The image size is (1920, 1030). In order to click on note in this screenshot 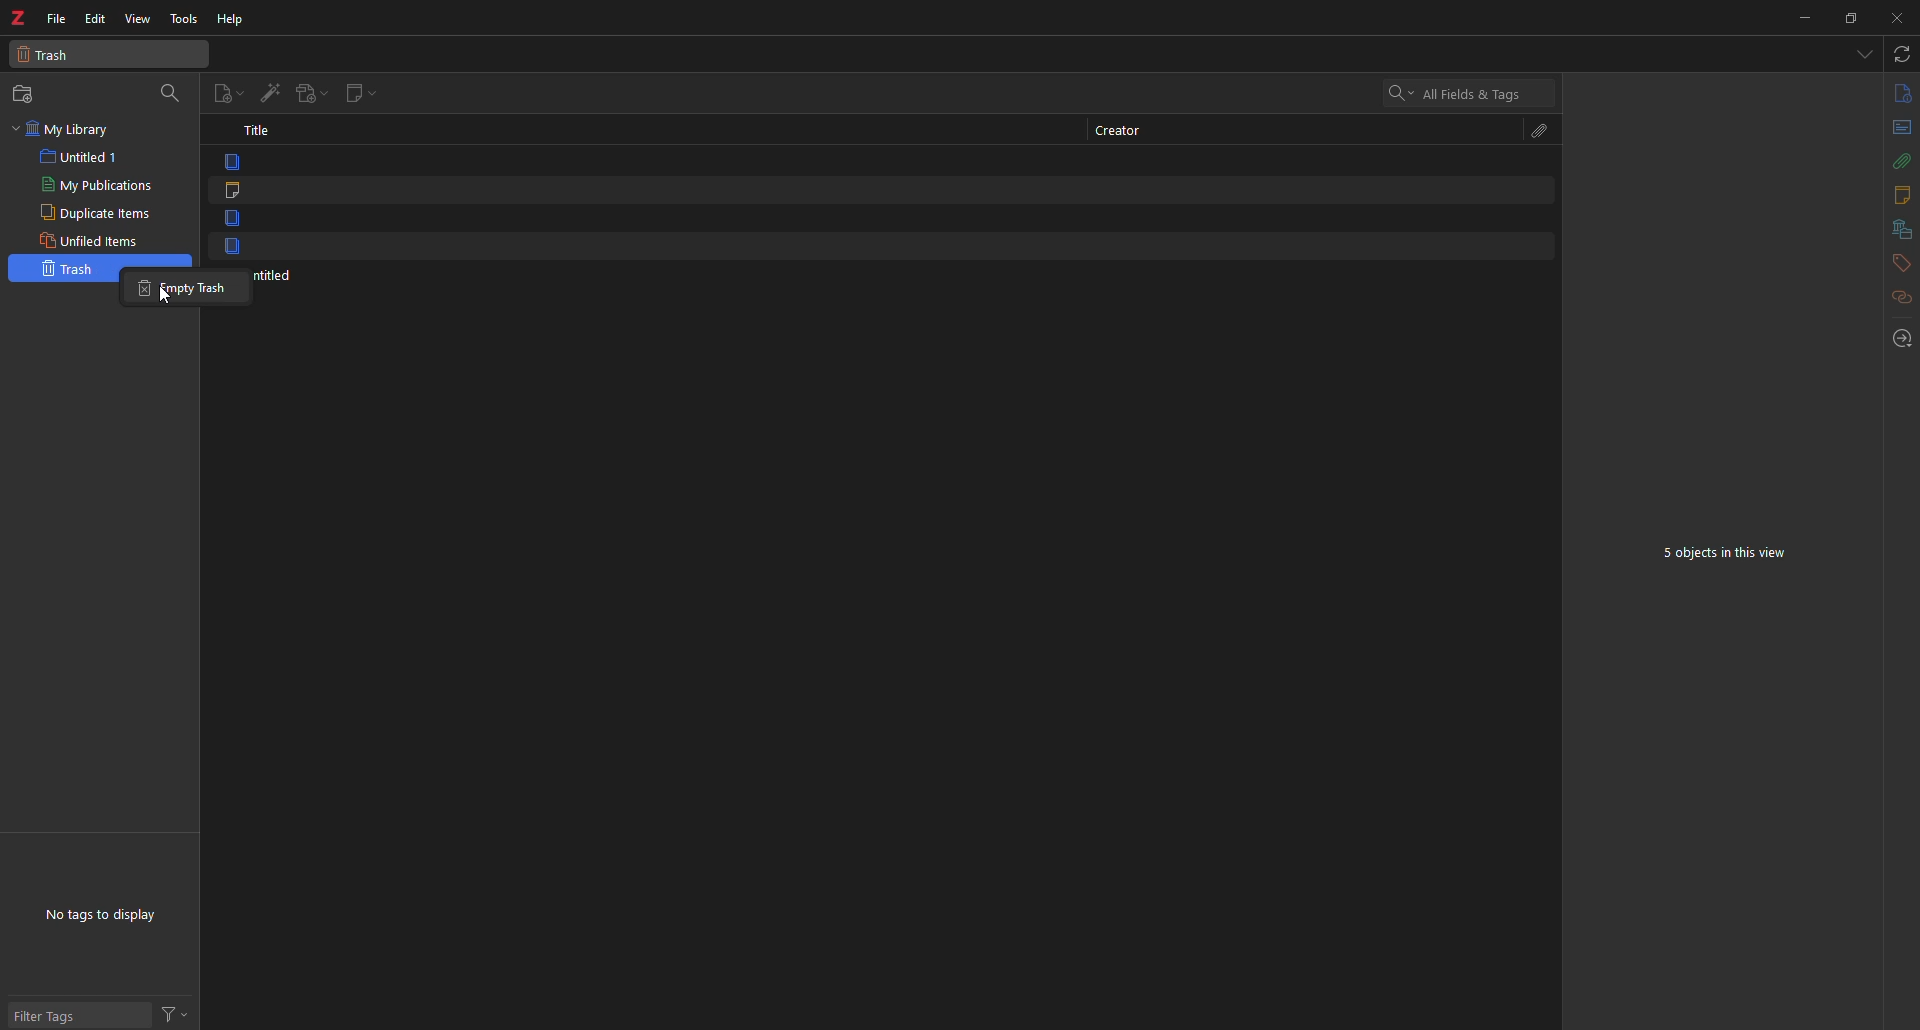, I will do `click(231, 190)`.